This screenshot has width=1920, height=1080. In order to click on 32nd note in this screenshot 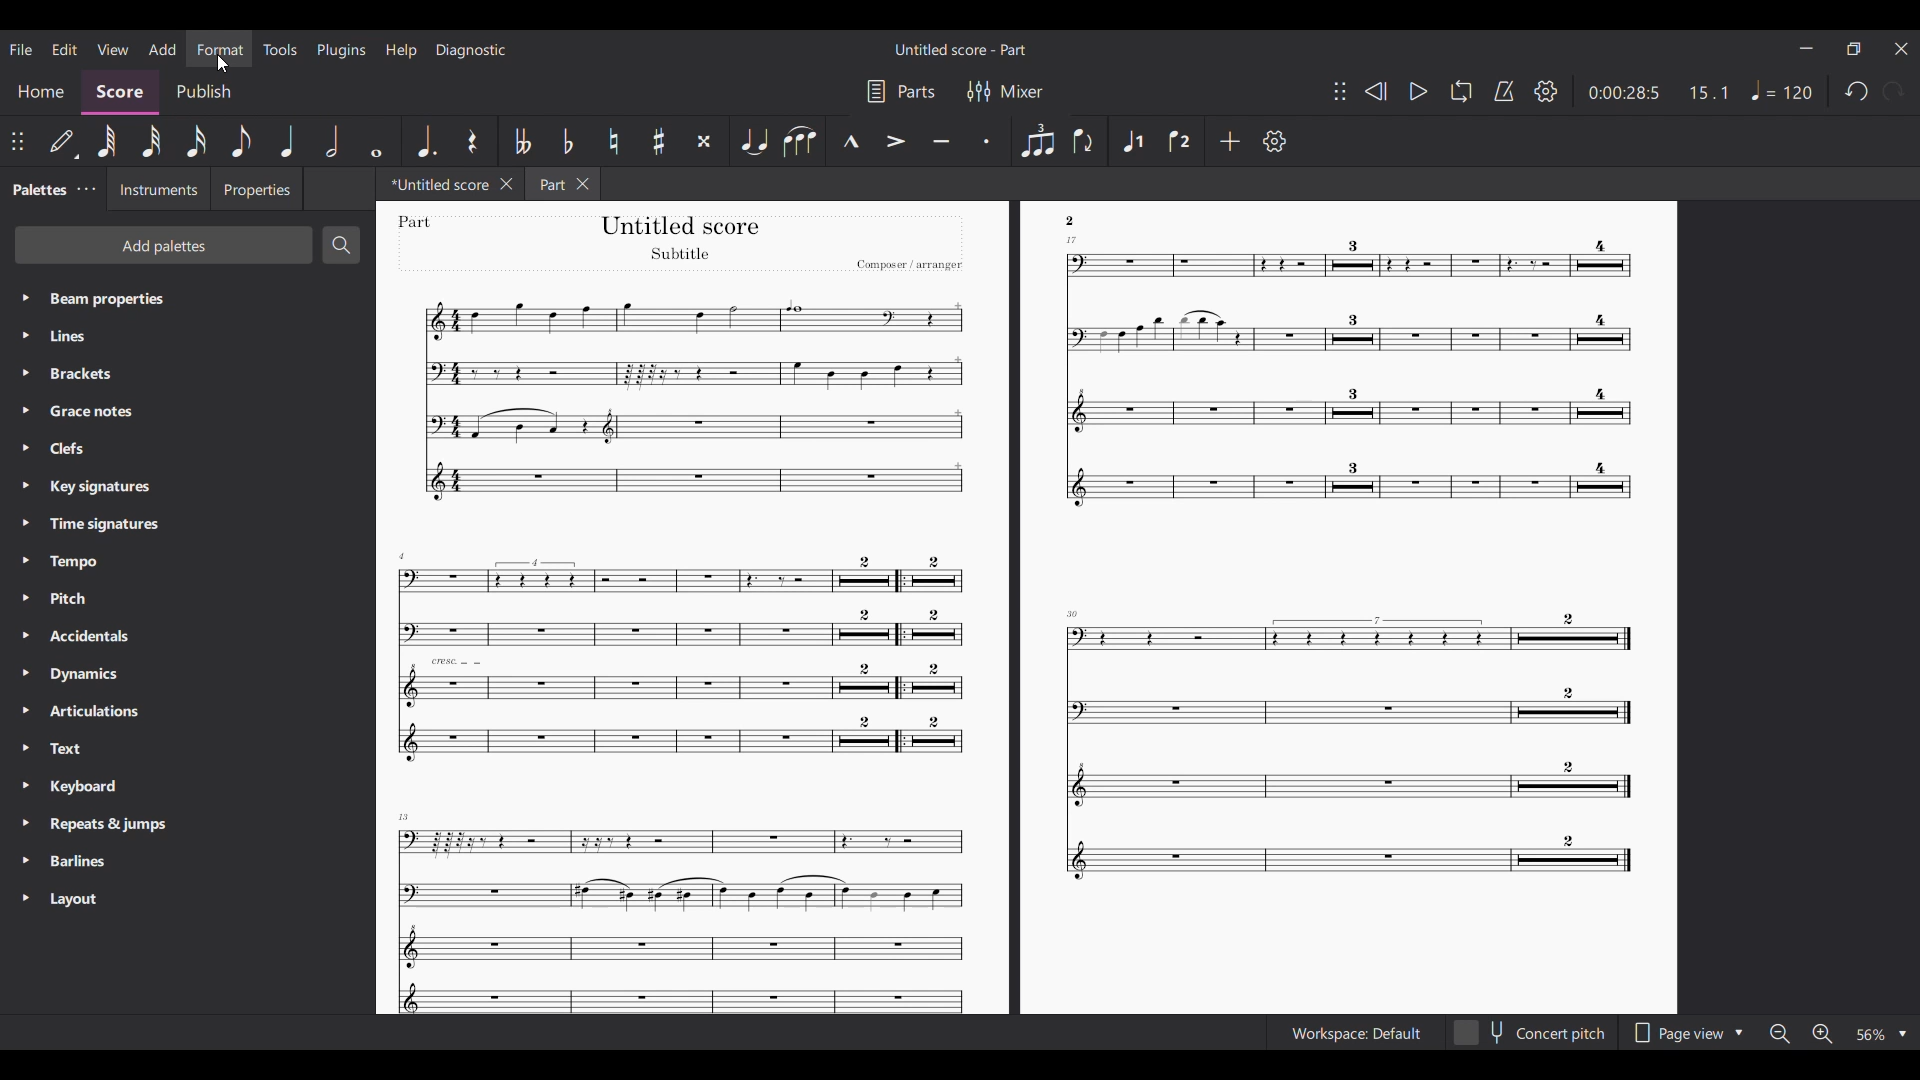, I will do `click(153, 142)`.